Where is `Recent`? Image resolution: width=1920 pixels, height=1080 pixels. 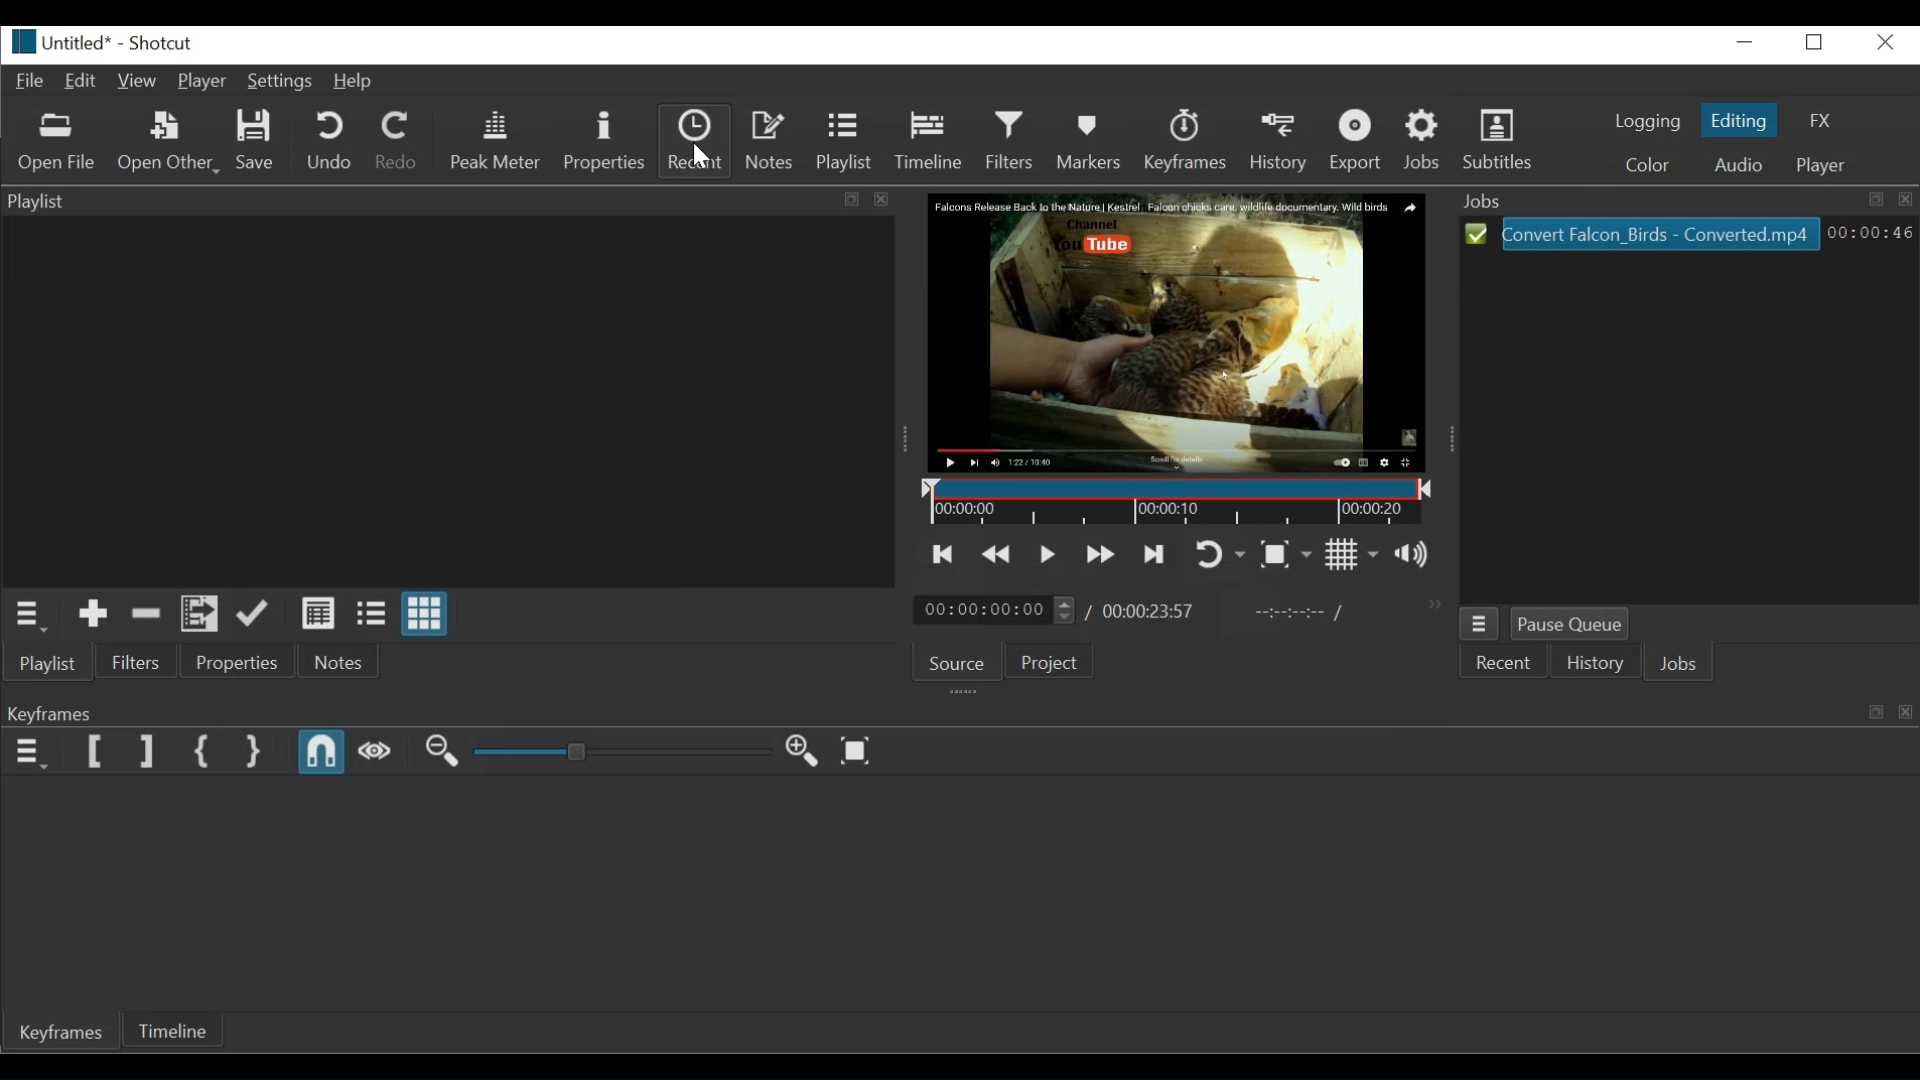
Recent is located at coordinates (698, 141).